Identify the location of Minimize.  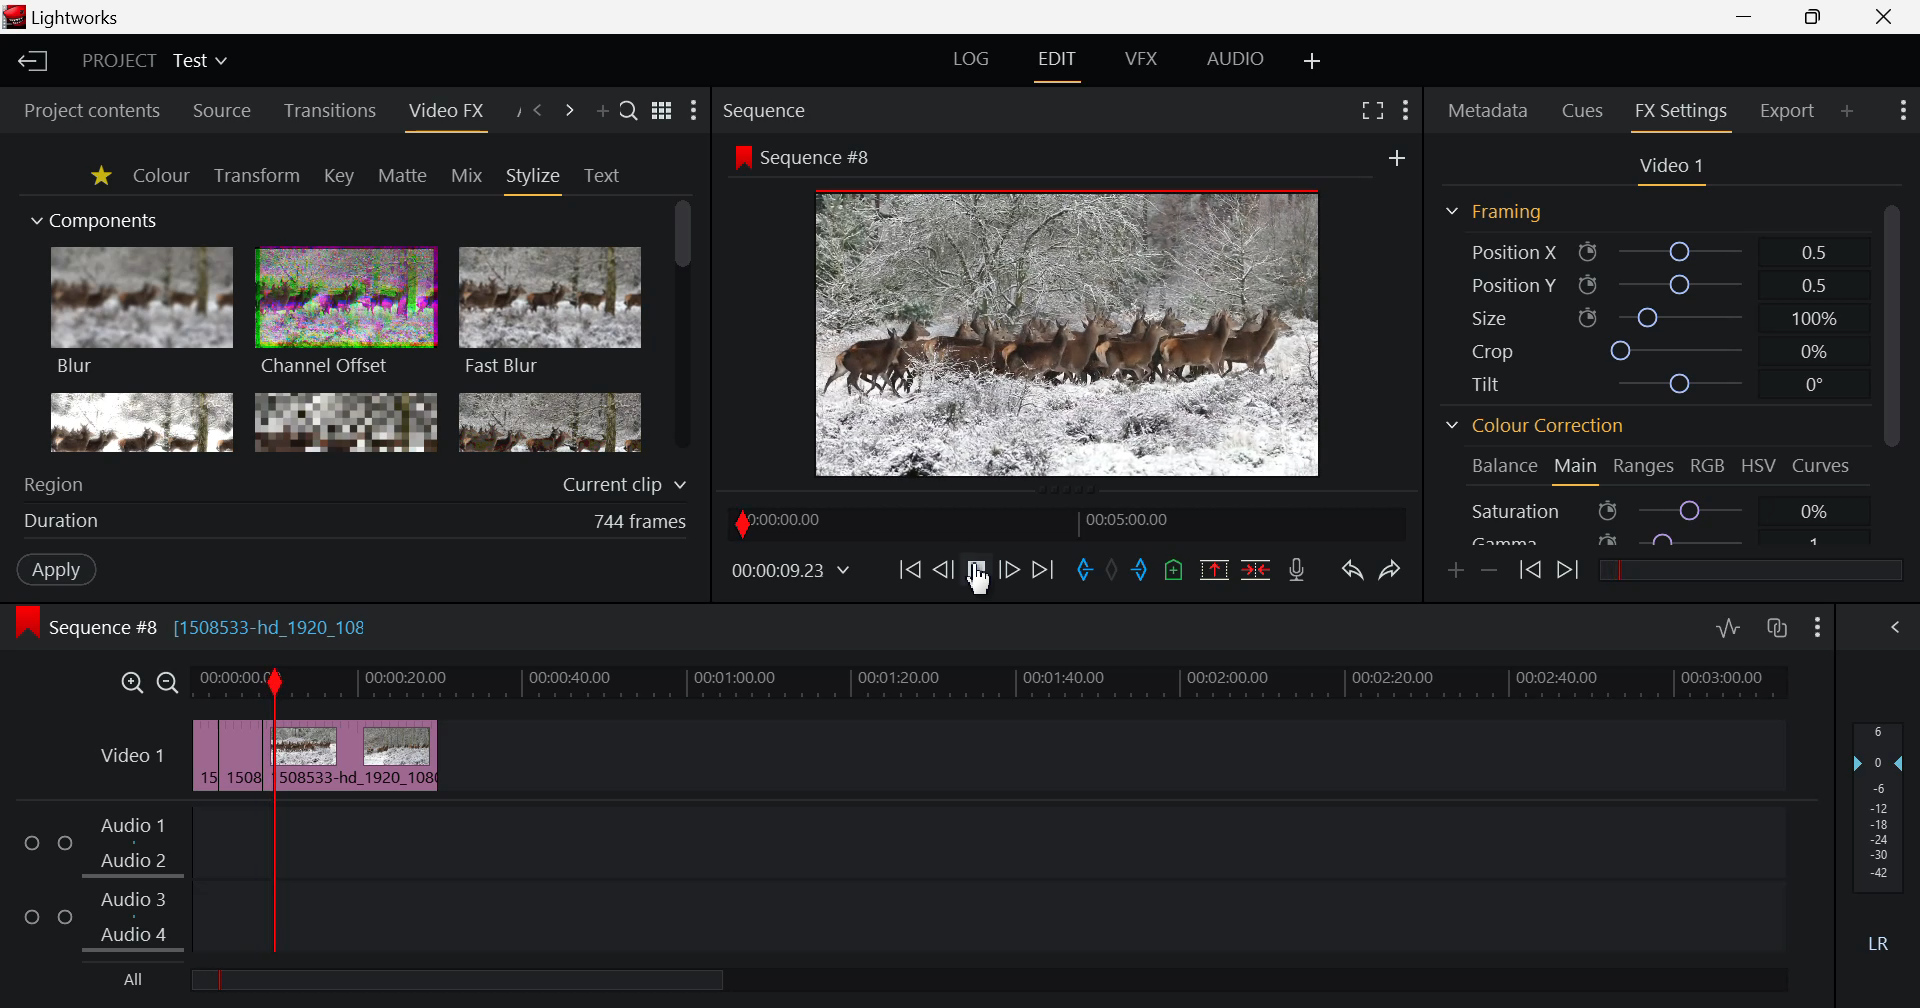
(1814, 18).